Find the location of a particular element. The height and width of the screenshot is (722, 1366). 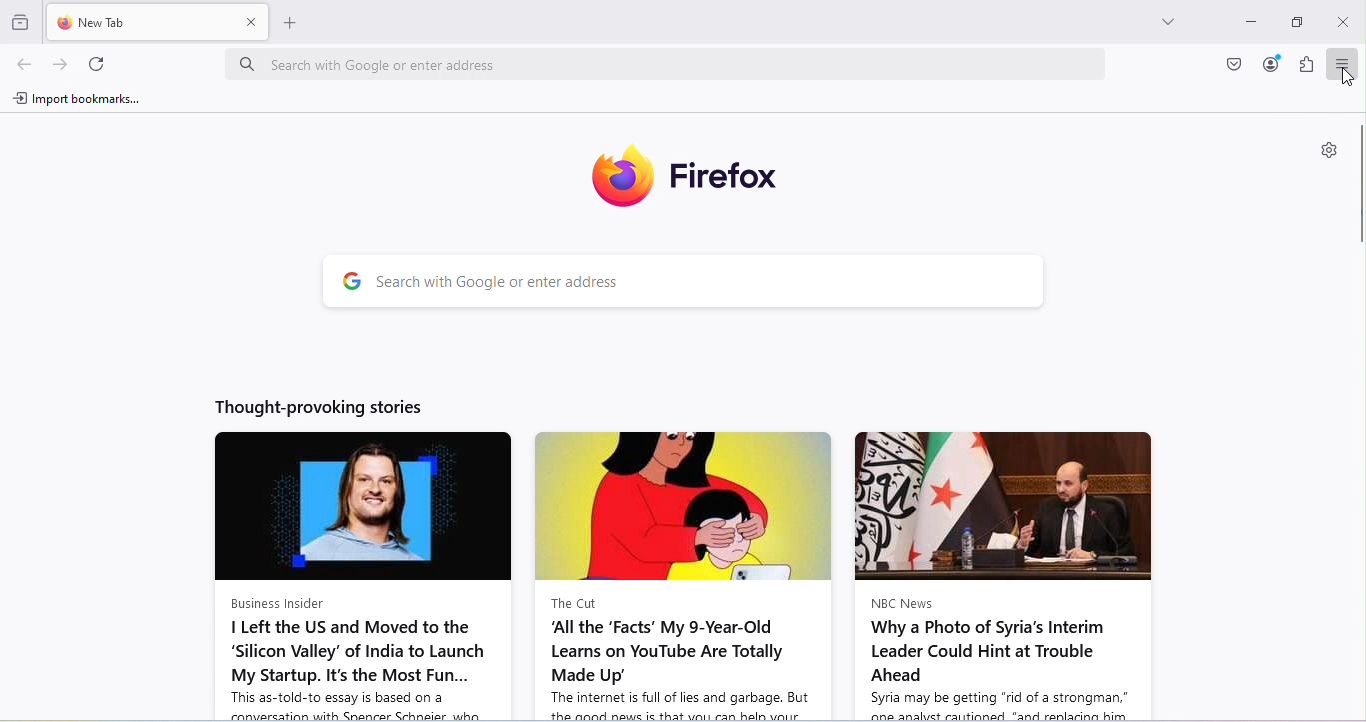

Go forward one page is located at coordinates (64, 67).